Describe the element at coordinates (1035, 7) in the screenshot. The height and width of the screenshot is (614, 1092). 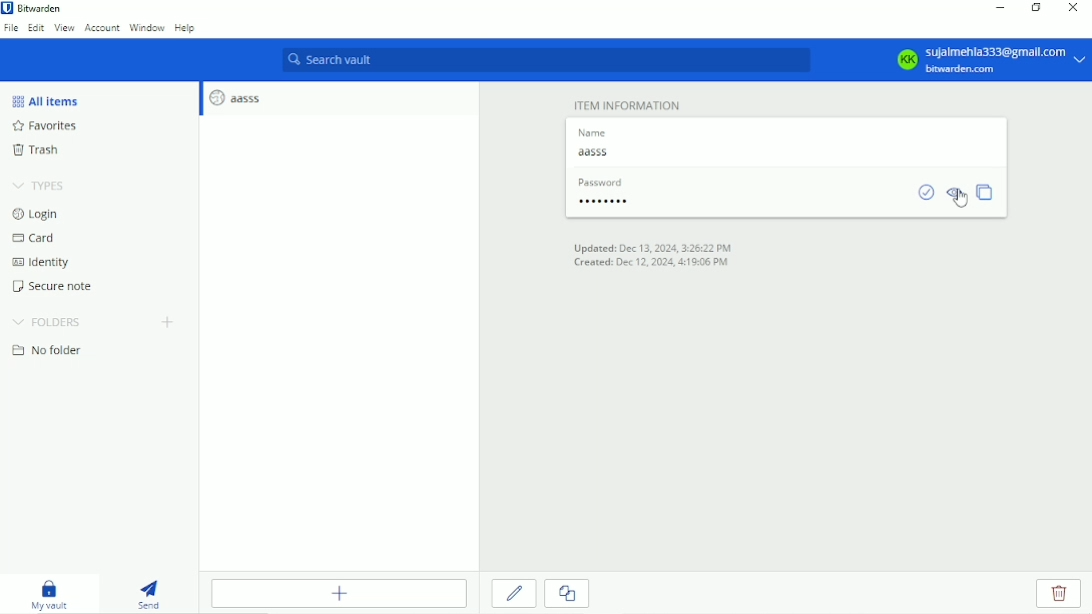
I see `Restore down` at that location.